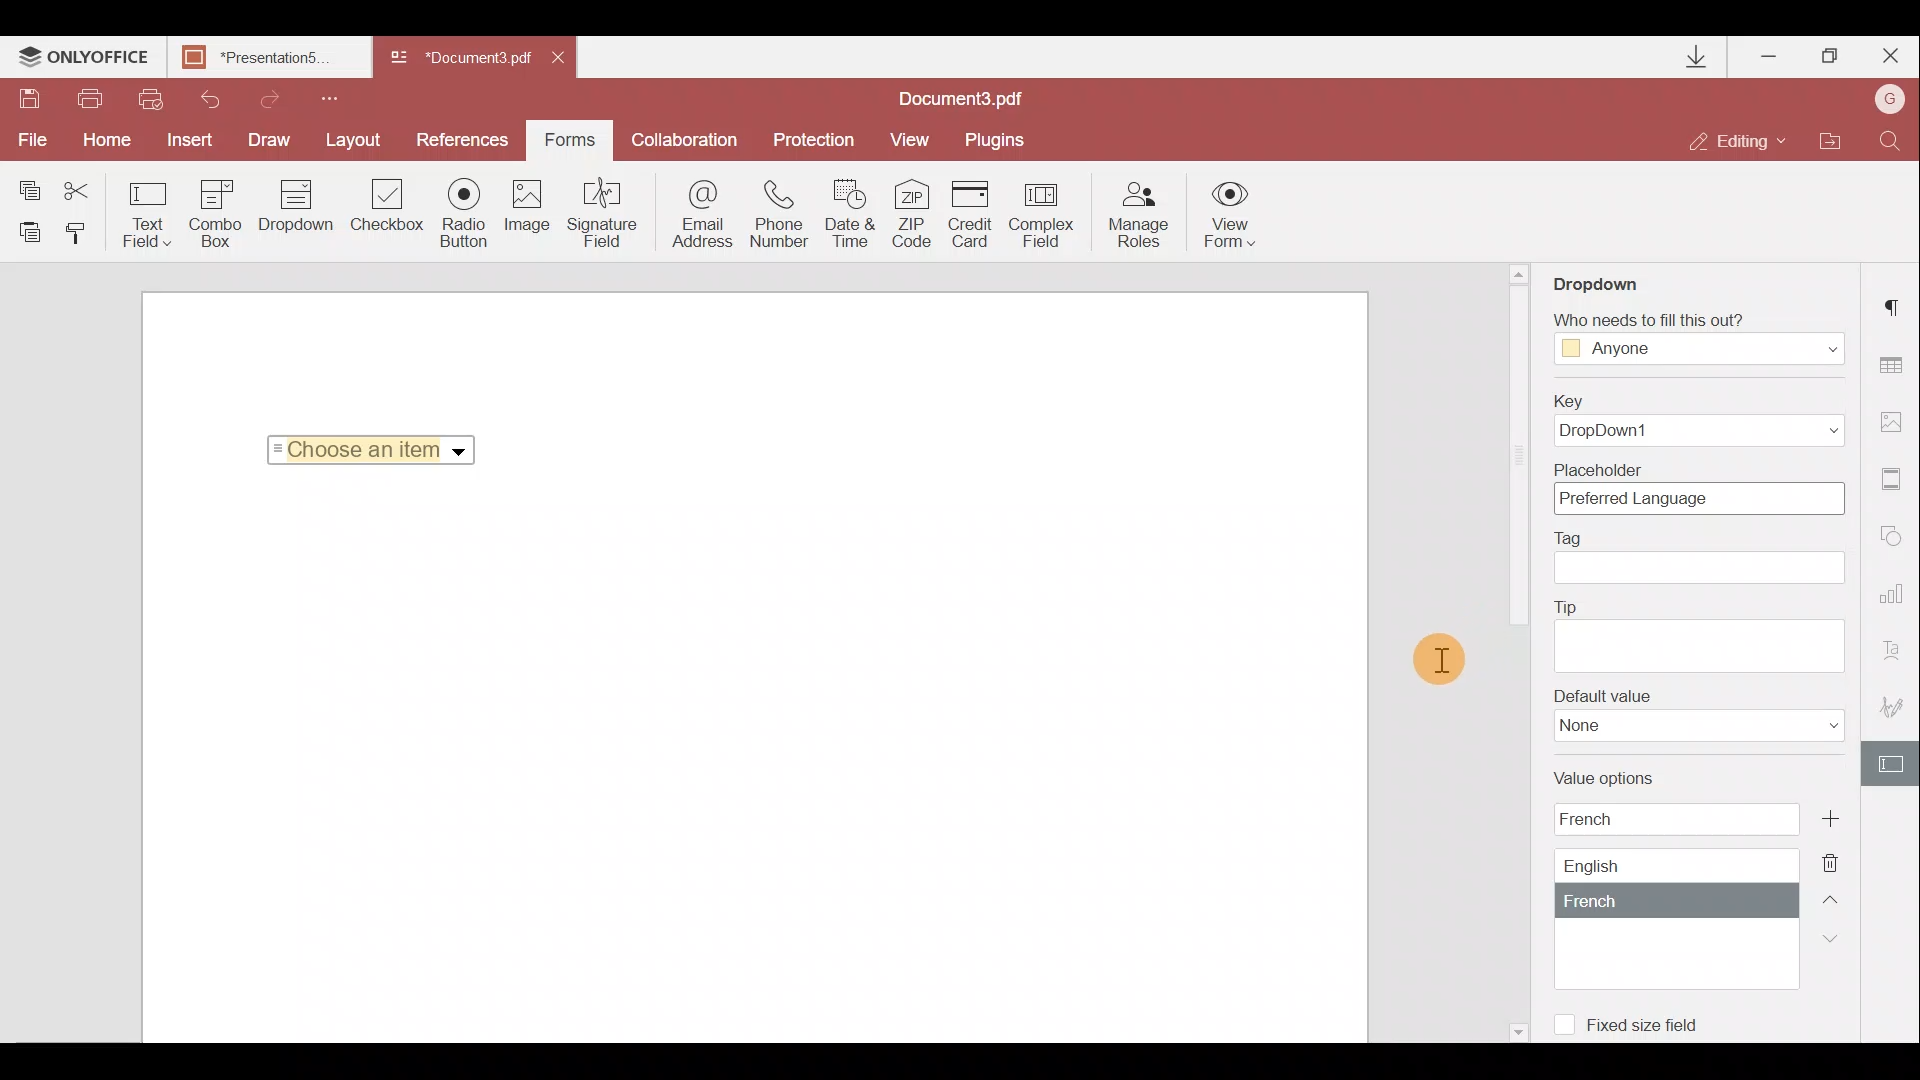 This screenshot has height=1080, width=1920. I want to click on Protection, so click(811, 138).